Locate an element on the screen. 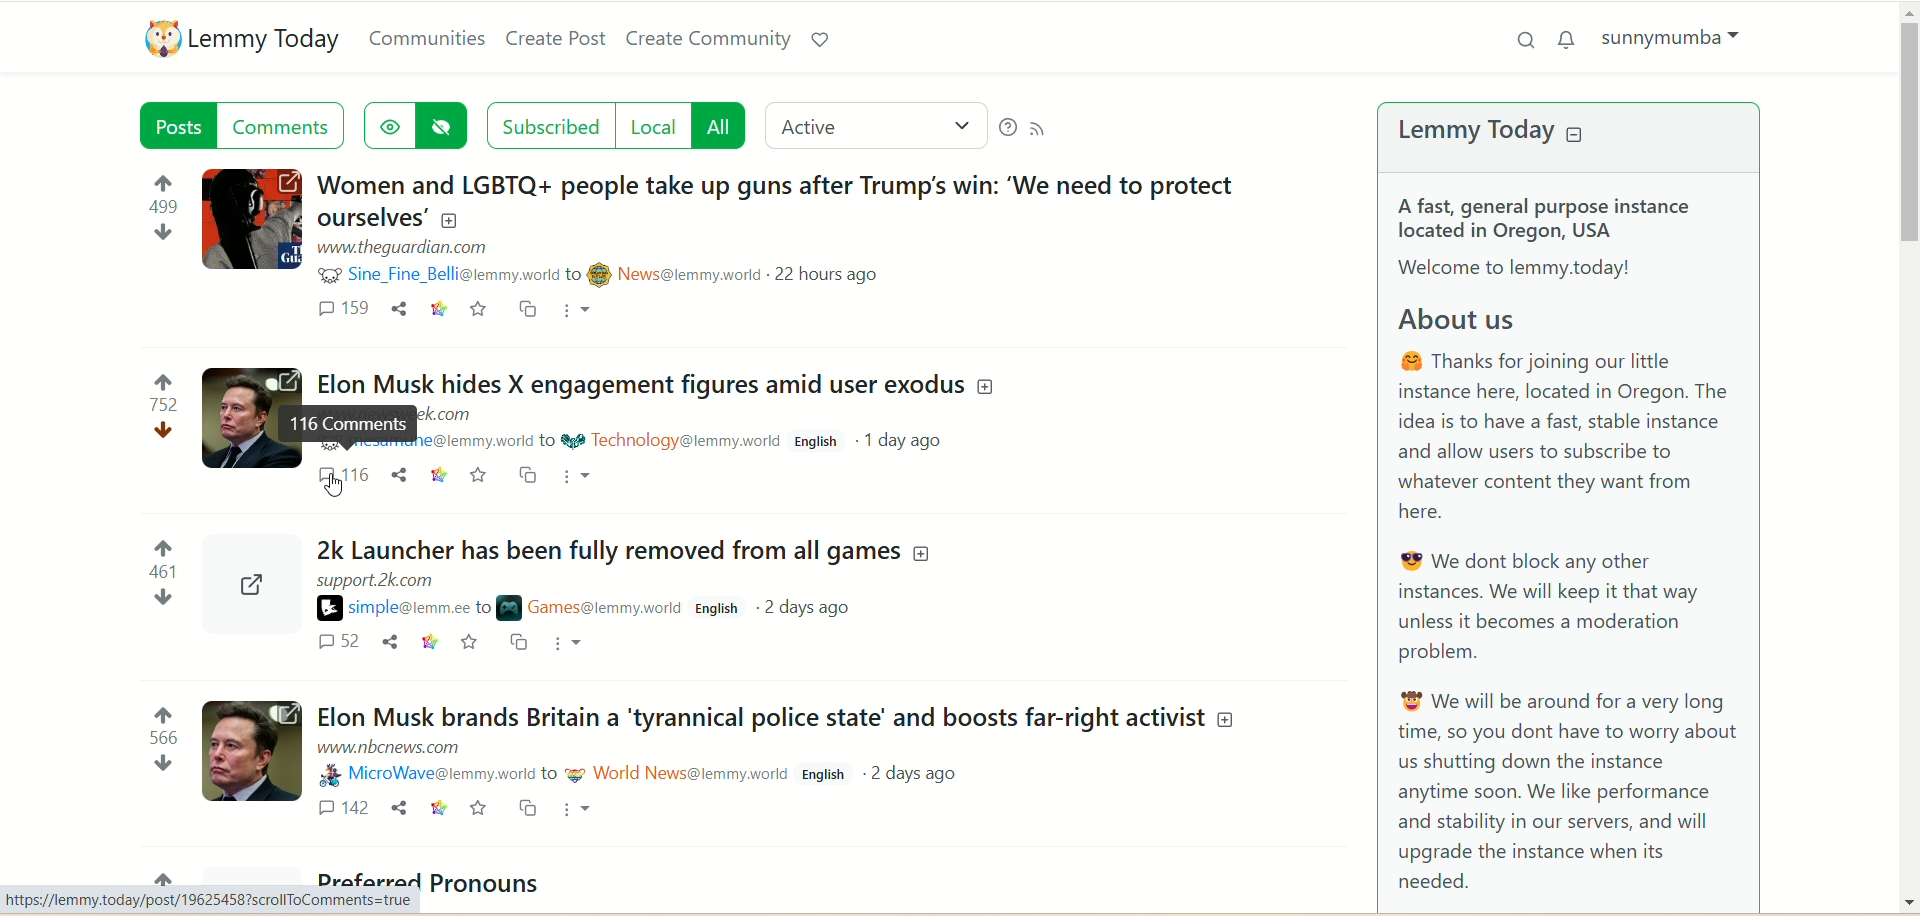 This screenshot has width=1920, height=916. Profile is located at coordinates (237, 417).